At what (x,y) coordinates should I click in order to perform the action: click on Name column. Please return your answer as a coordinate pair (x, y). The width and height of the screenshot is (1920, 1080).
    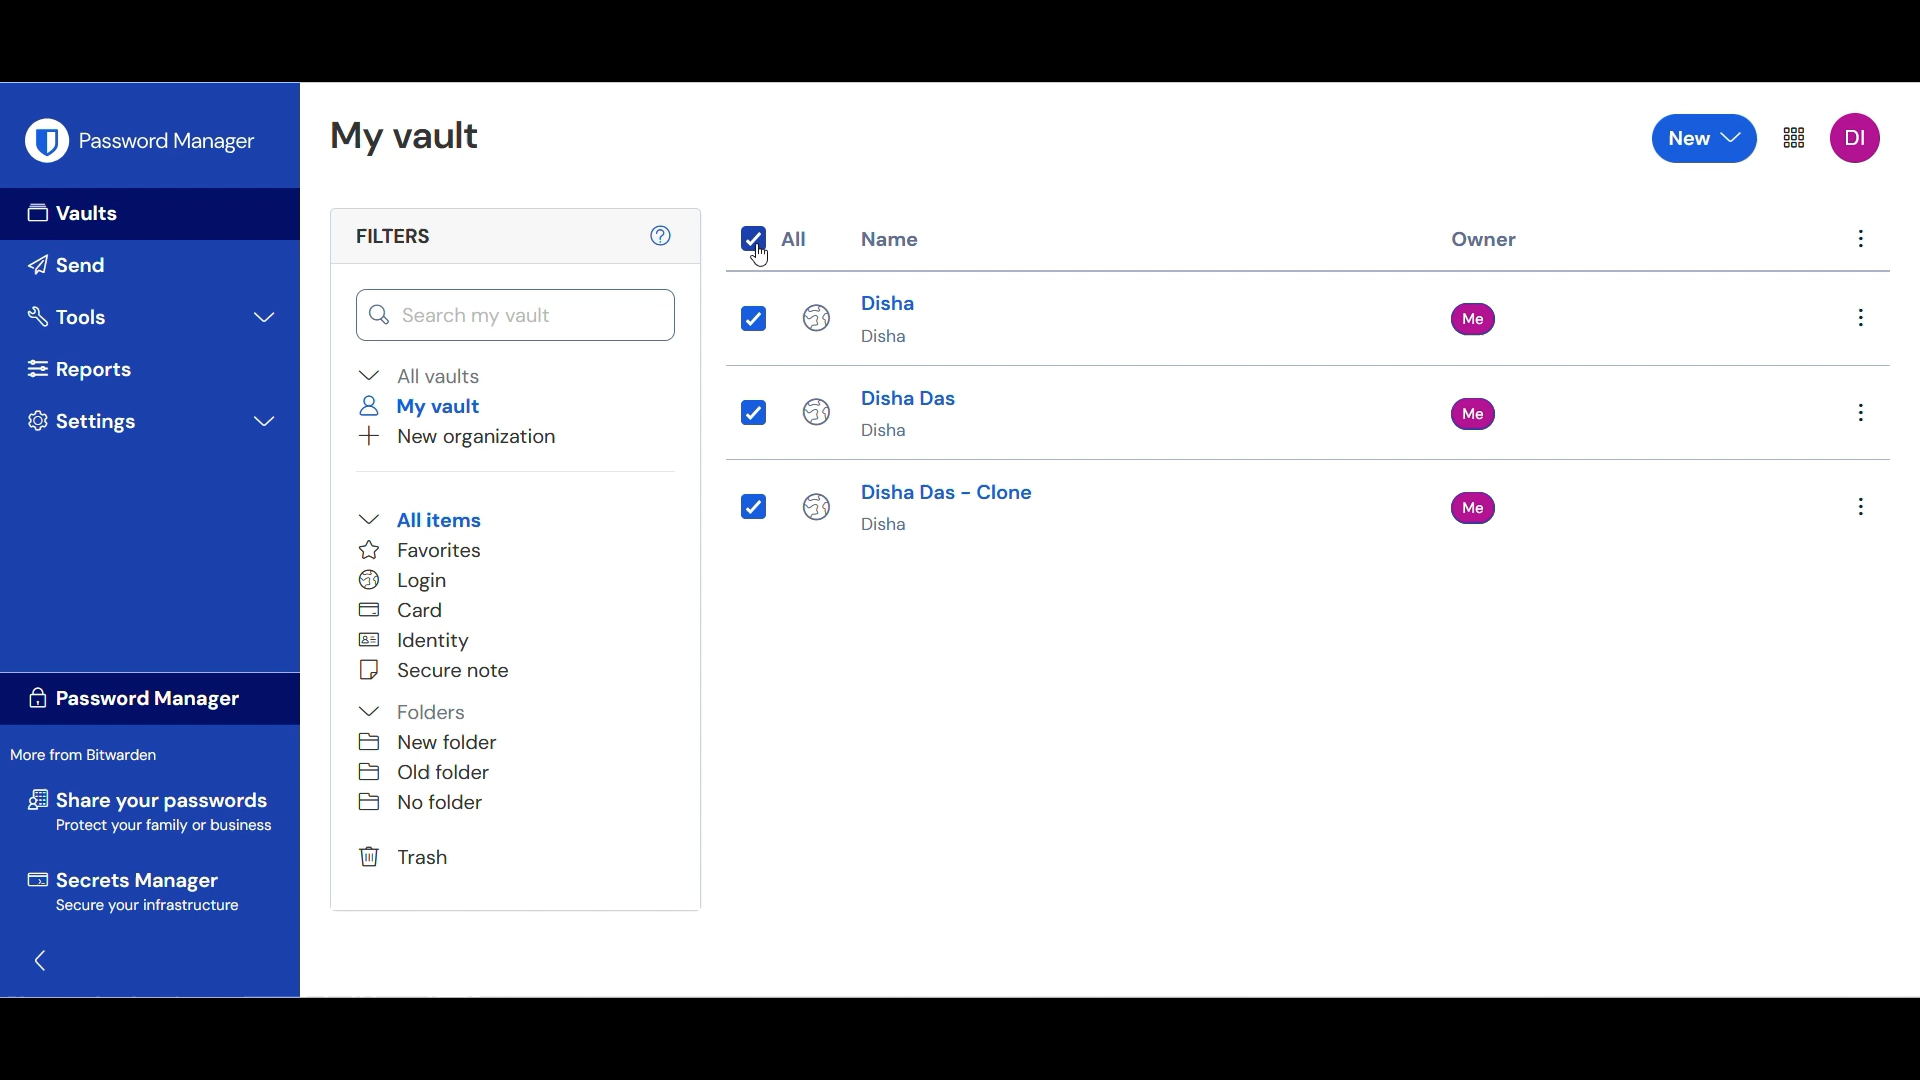
    Looking at the image, I should click on (890, 238).